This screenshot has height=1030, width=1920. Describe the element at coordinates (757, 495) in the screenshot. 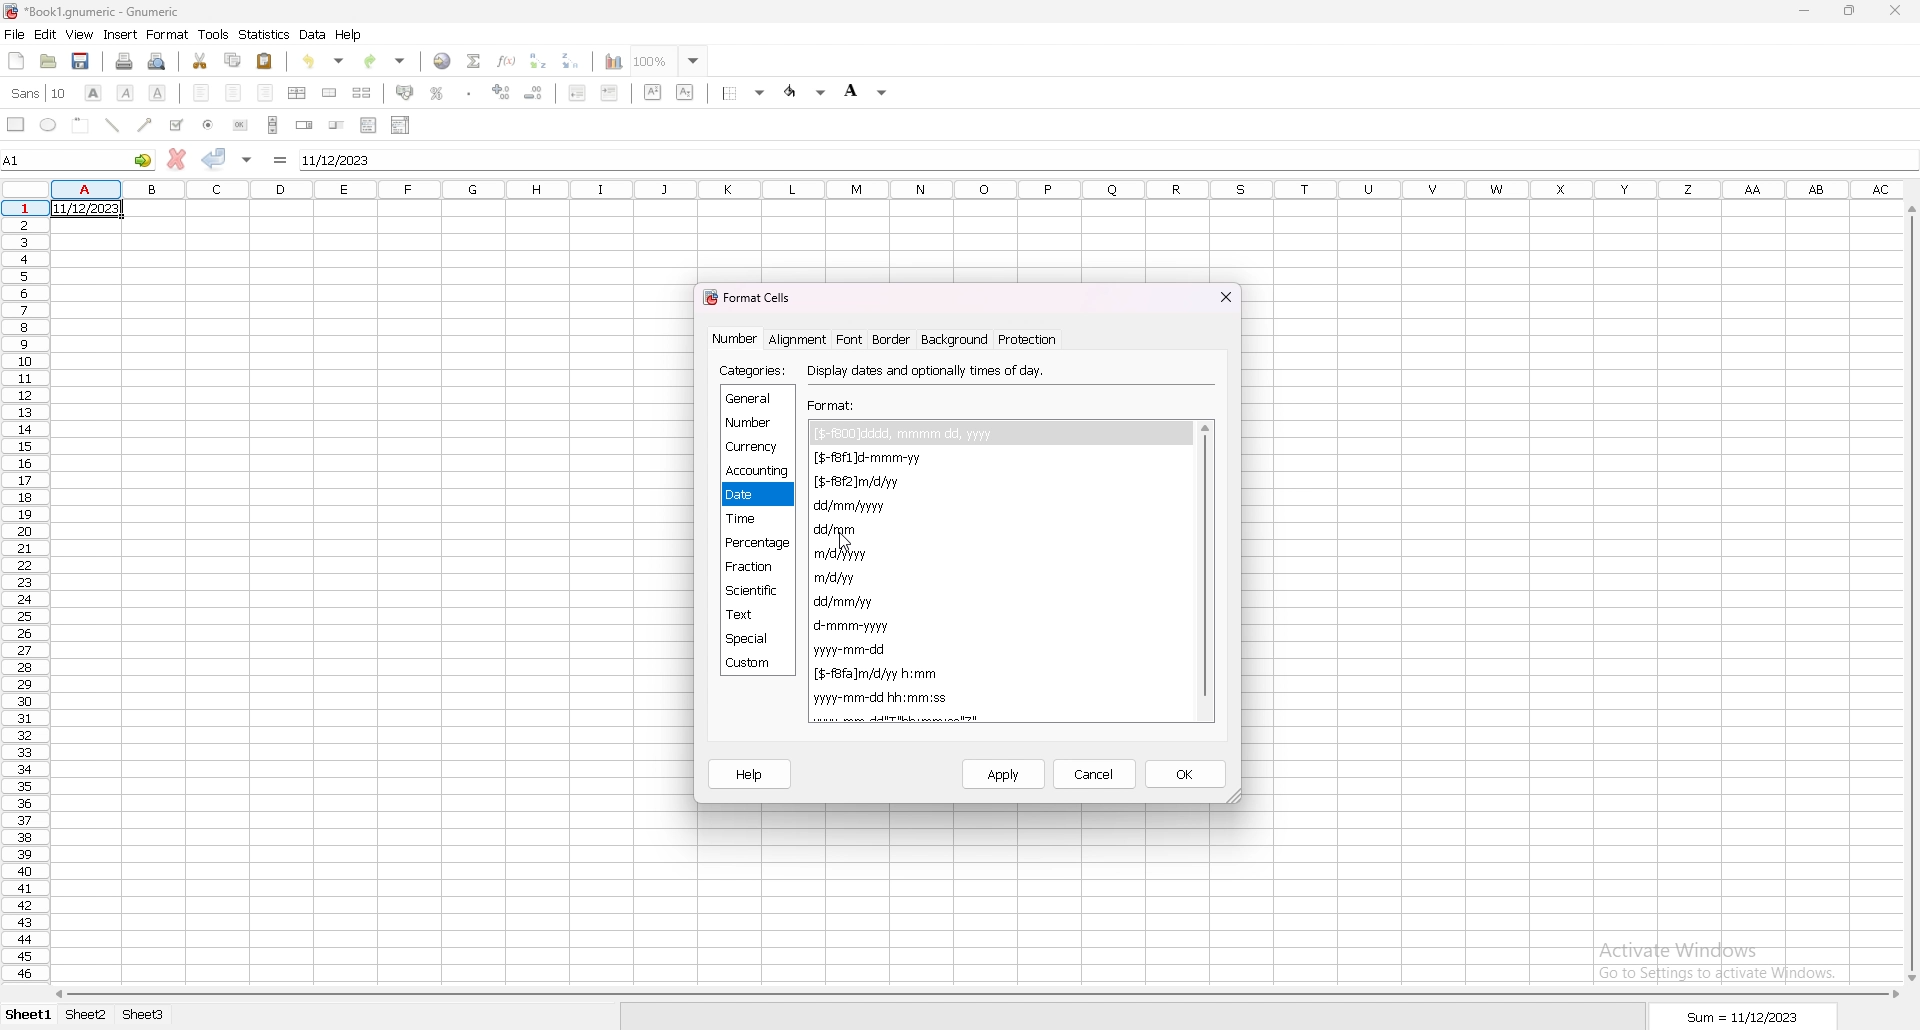

I see `date` at that location.